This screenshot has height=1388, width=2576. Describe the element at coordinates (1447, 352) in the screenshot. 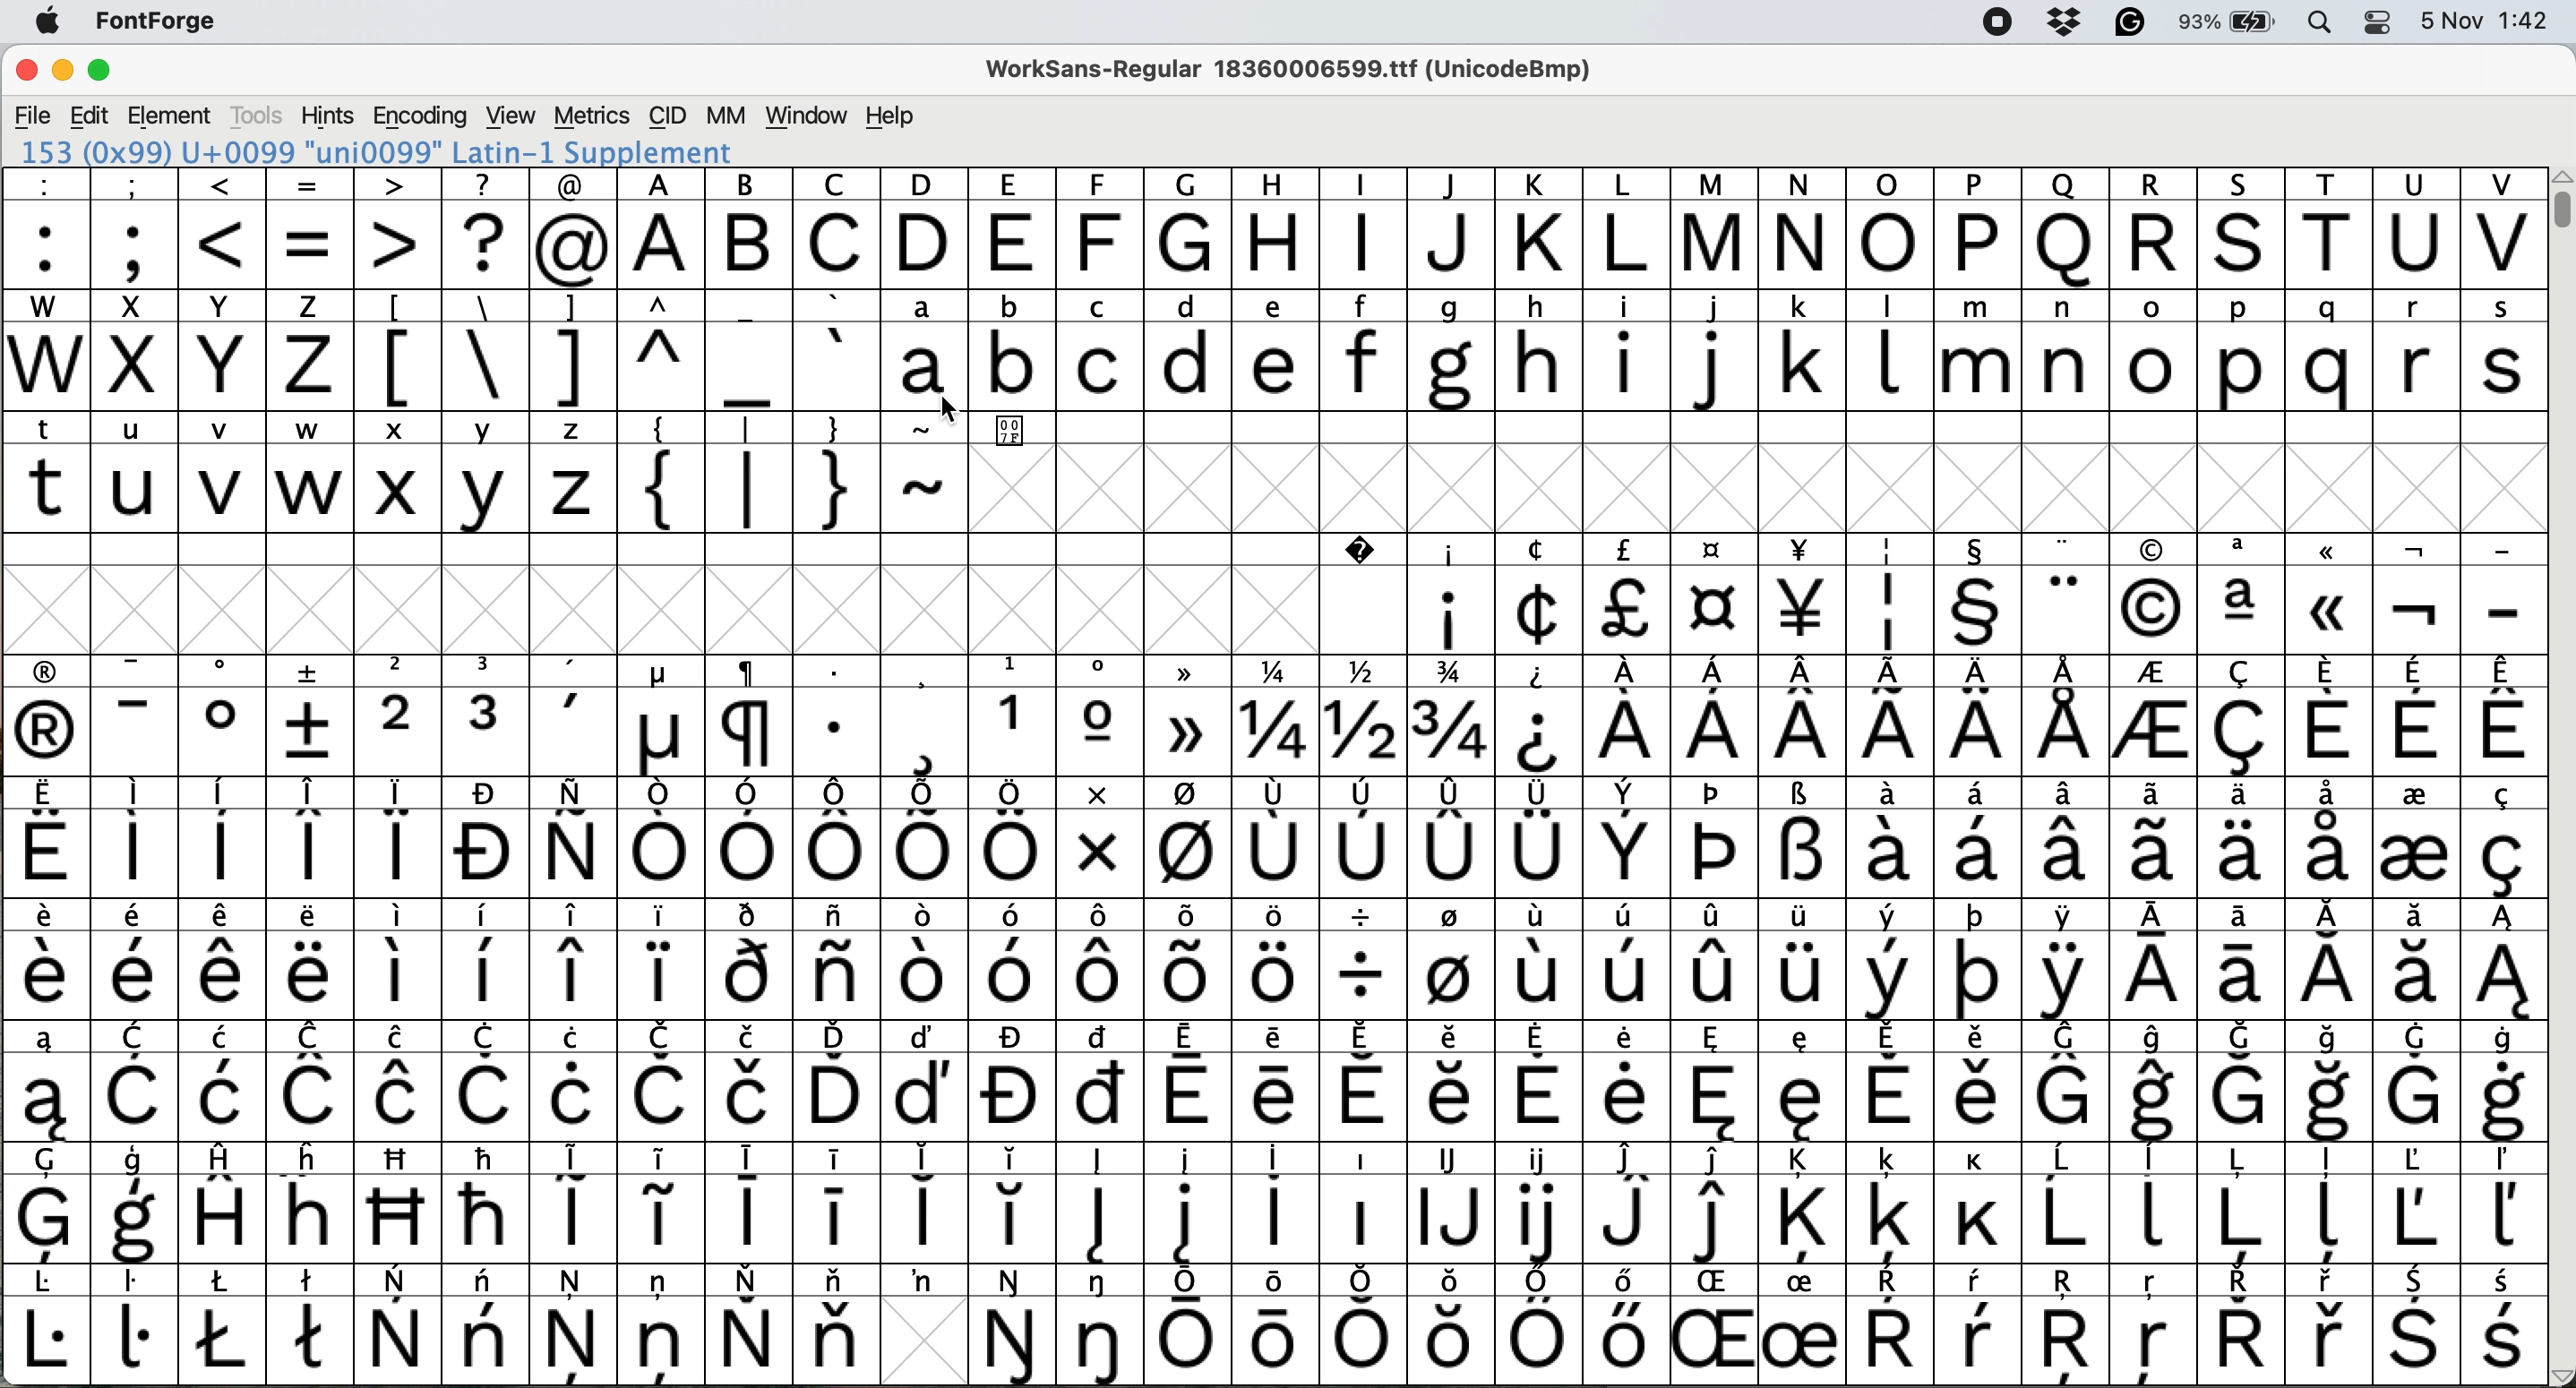

I see `g` at that location.